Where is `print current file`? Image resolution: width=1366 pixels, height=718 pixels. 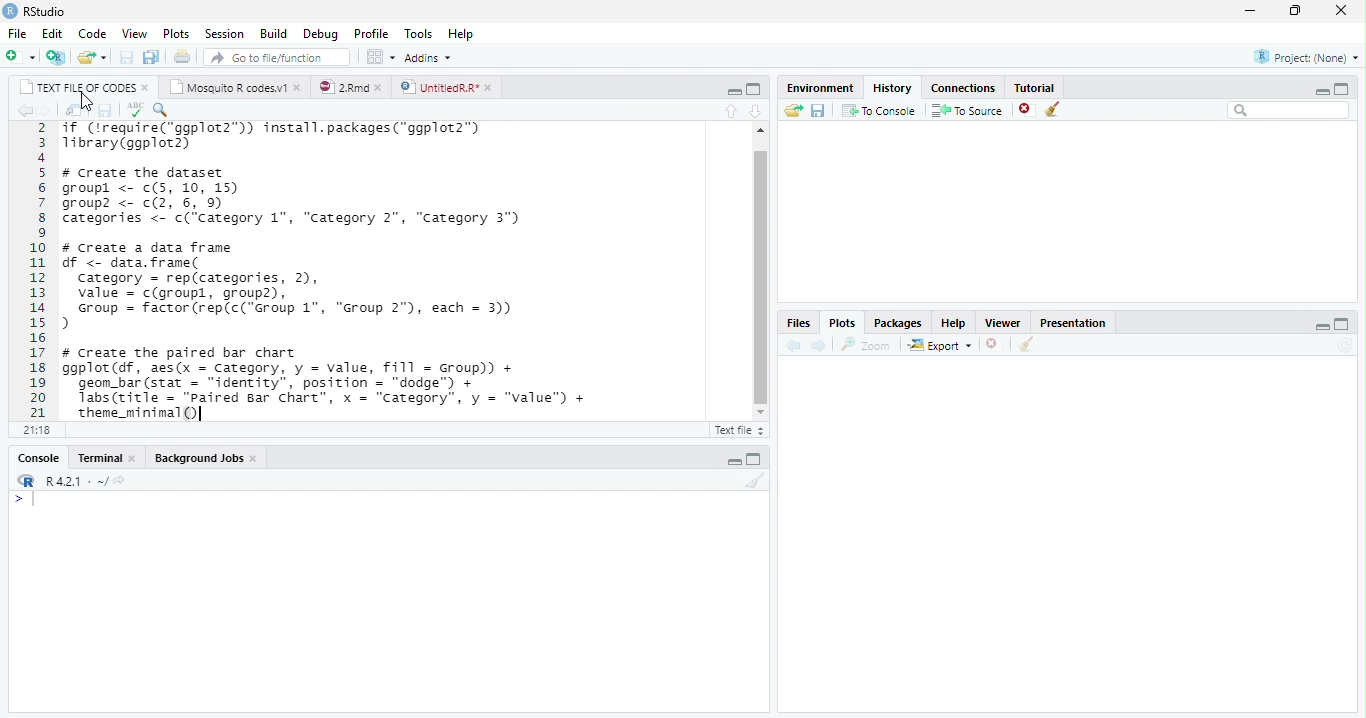 print current file is located at coordinates (185, 57).